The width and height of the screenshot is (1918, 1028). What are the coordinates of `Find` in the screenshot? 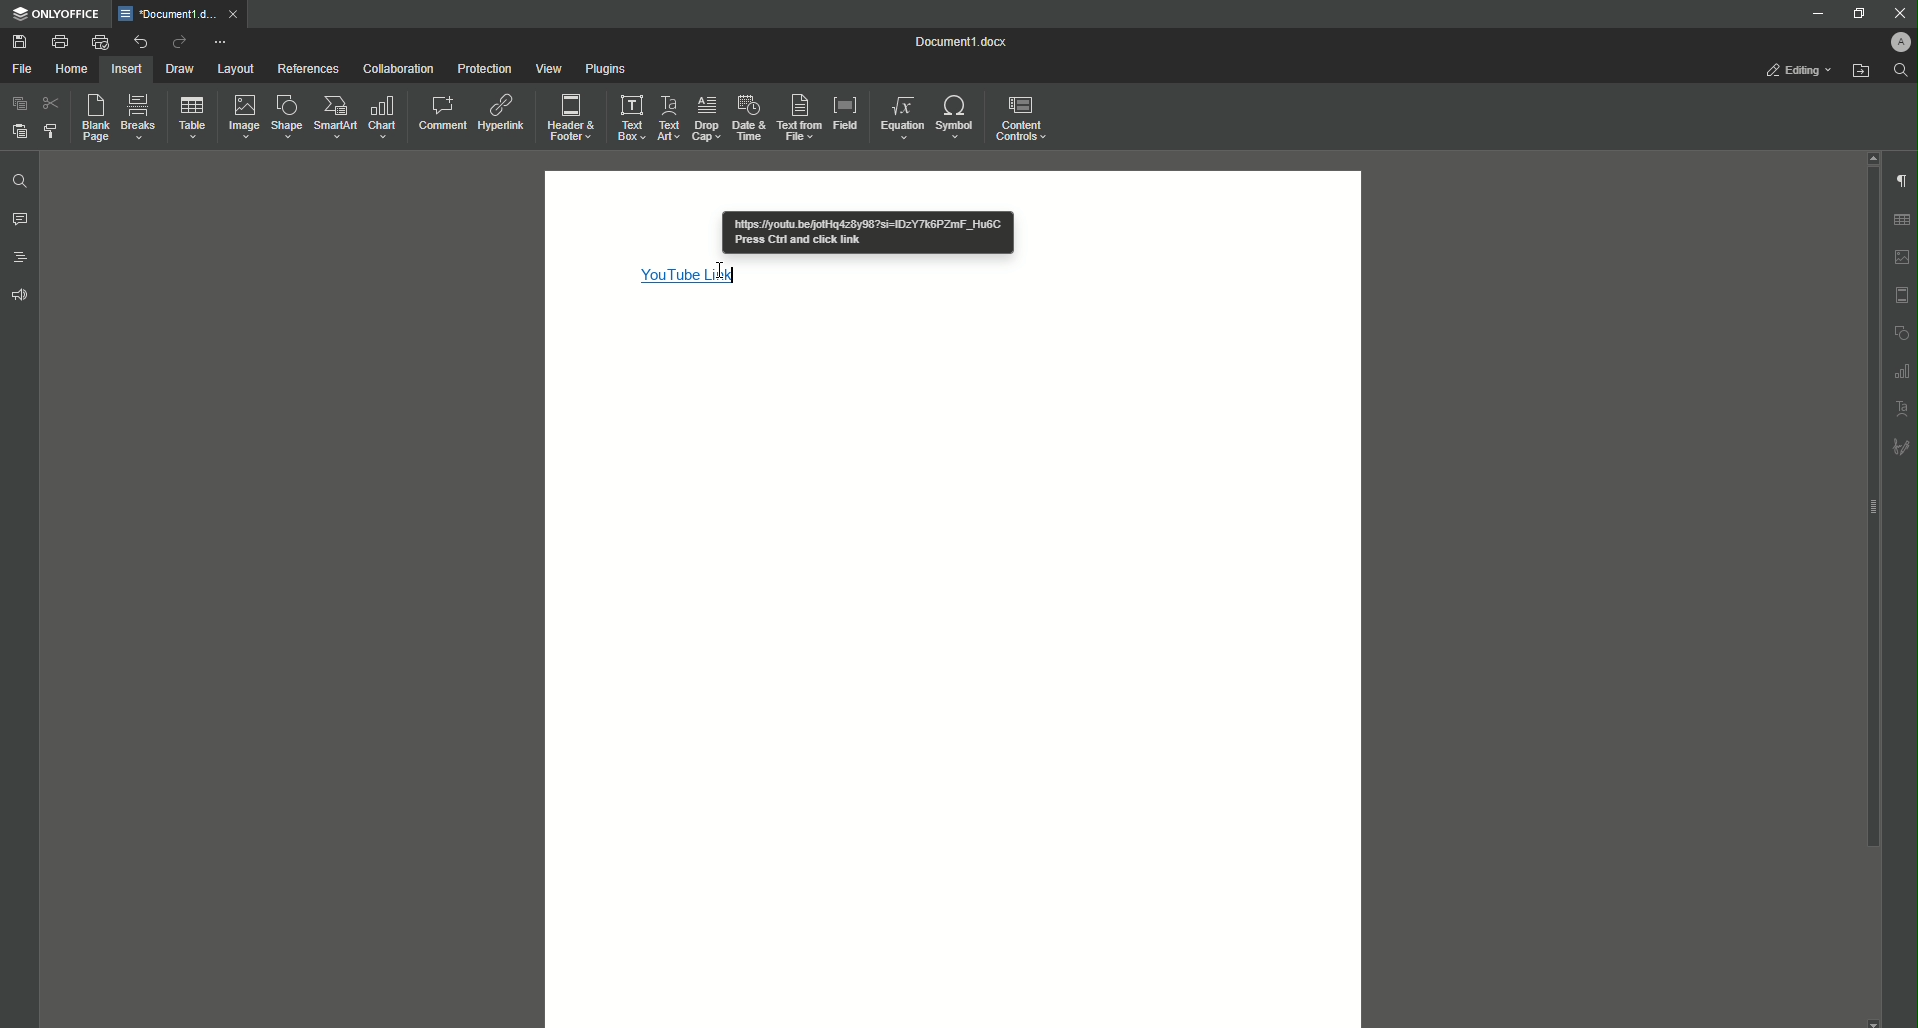 It's located at (20, 181).